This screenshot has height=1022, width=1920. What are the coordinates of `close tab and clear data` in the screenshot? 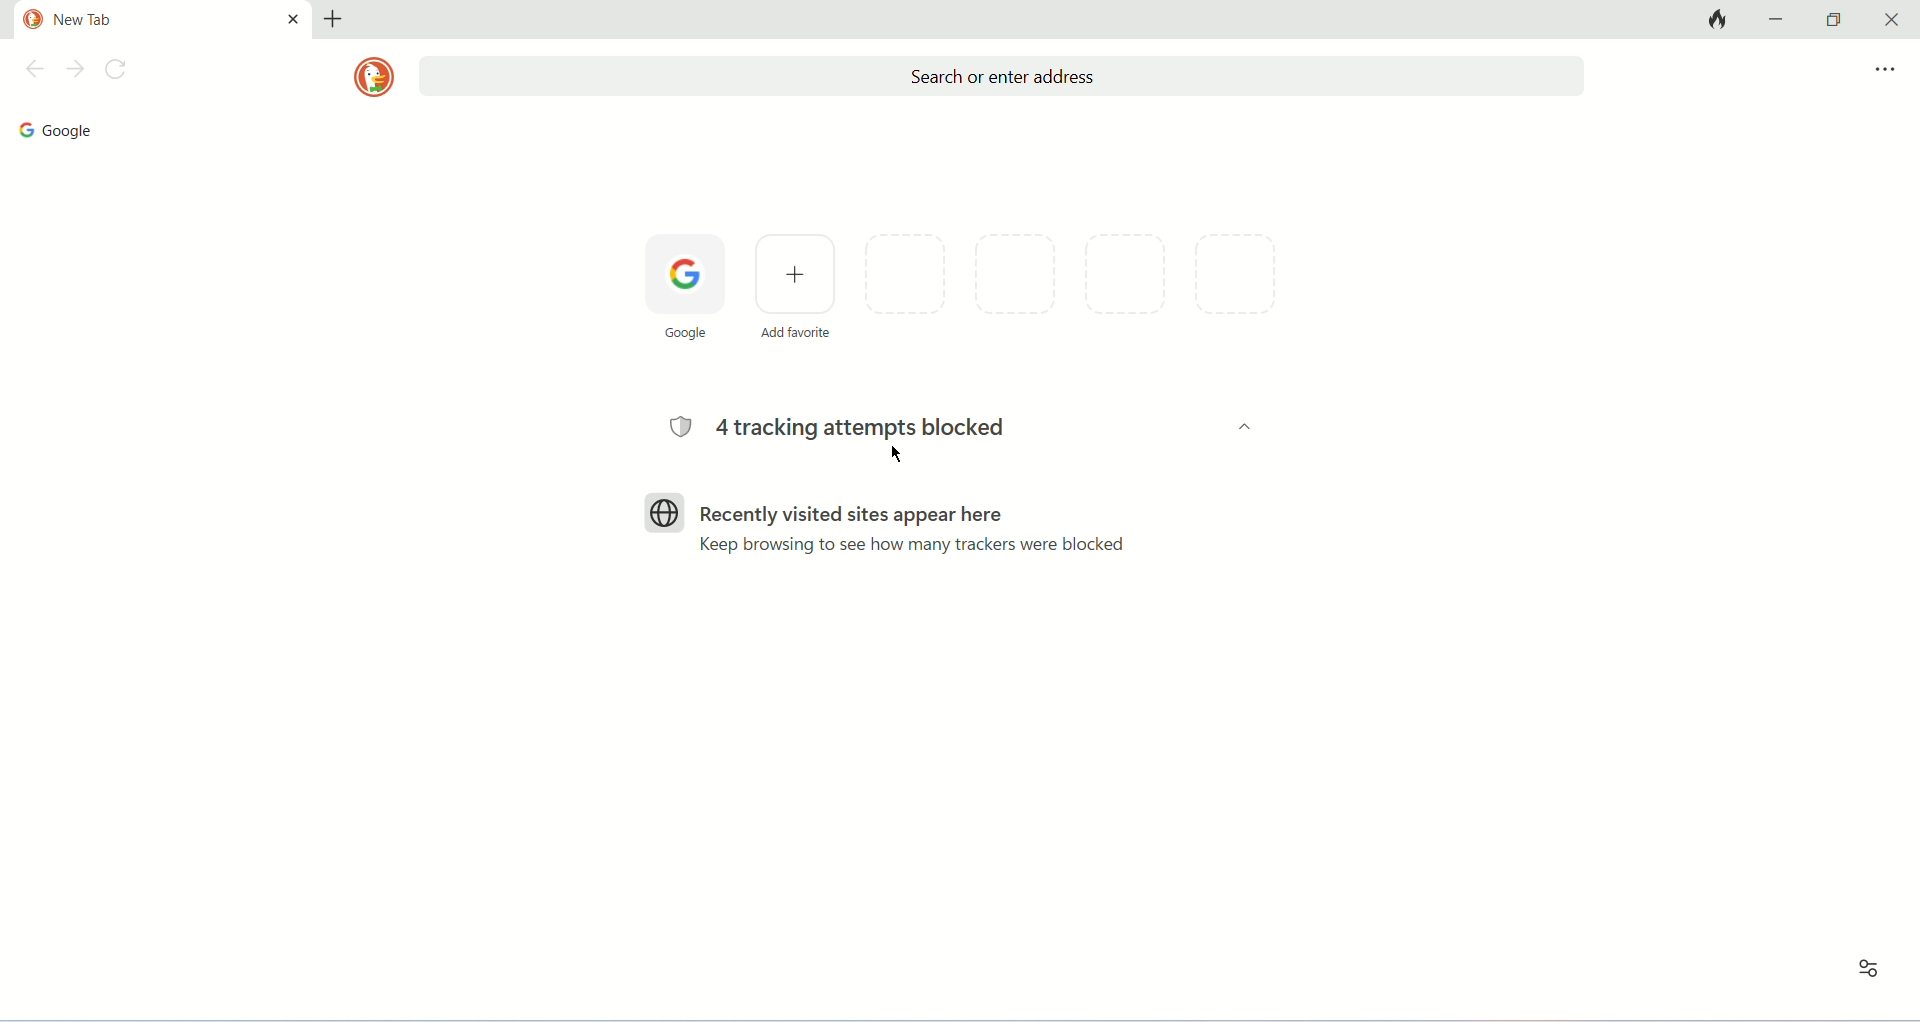 It's located at (1715, 19).